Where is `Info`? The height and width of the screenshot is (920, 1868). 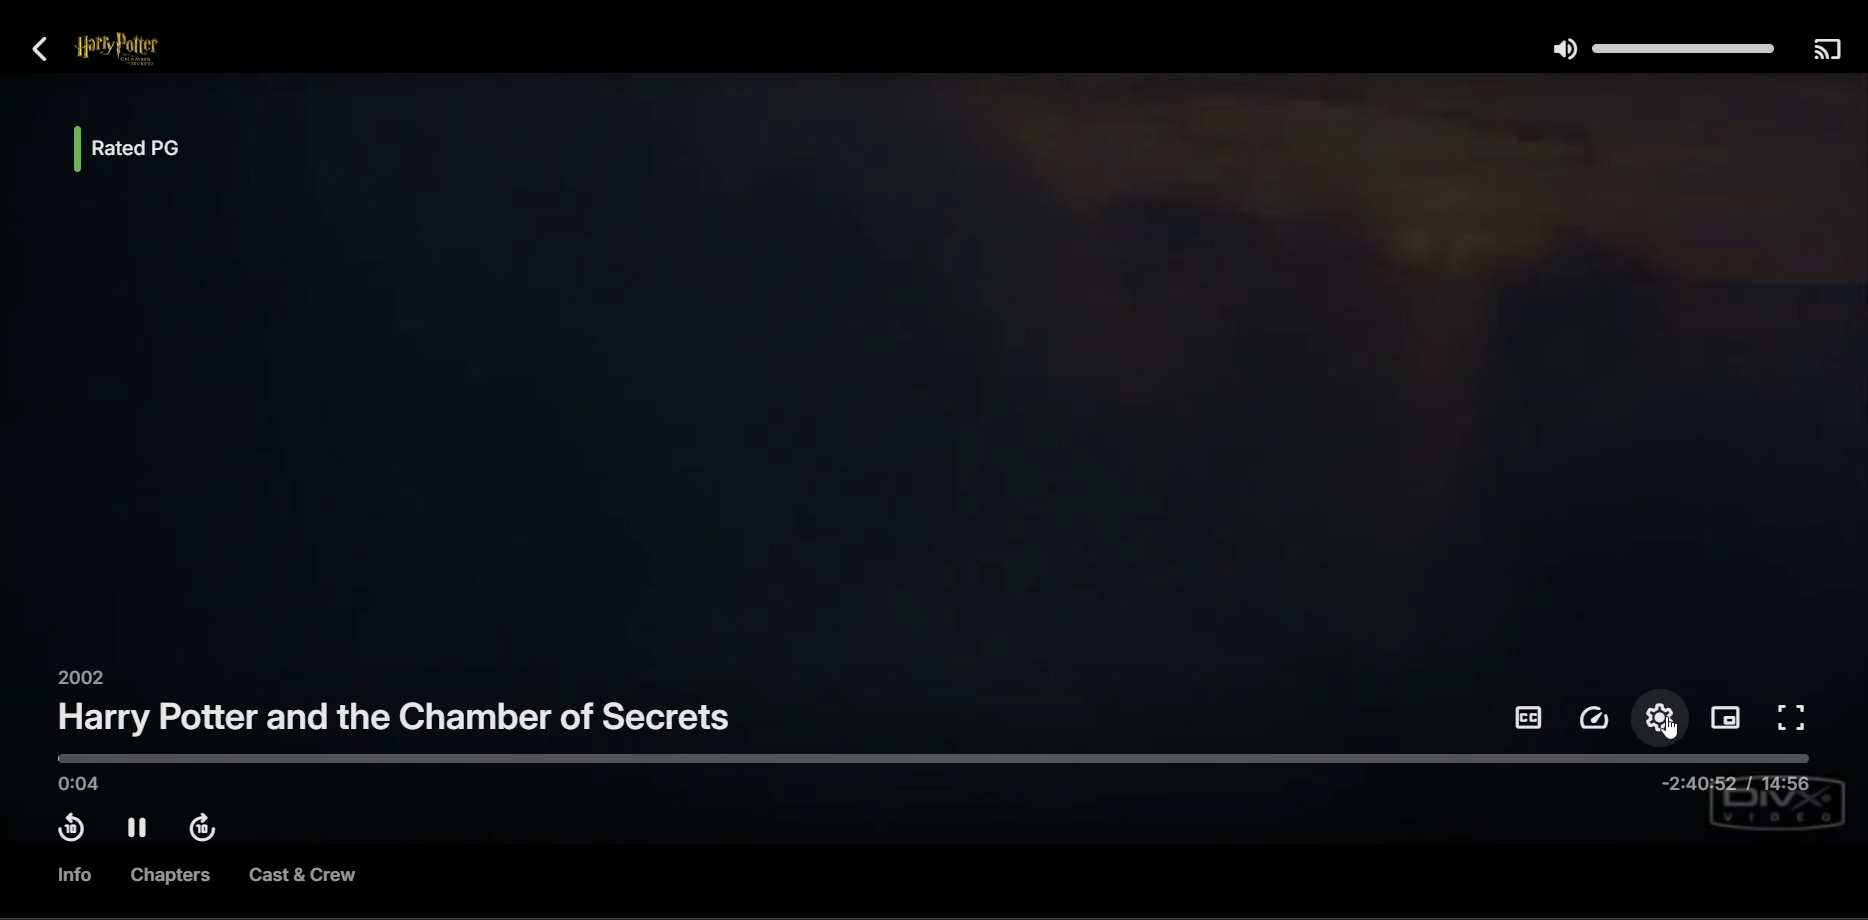
Info is located at coordinates (70, 875).